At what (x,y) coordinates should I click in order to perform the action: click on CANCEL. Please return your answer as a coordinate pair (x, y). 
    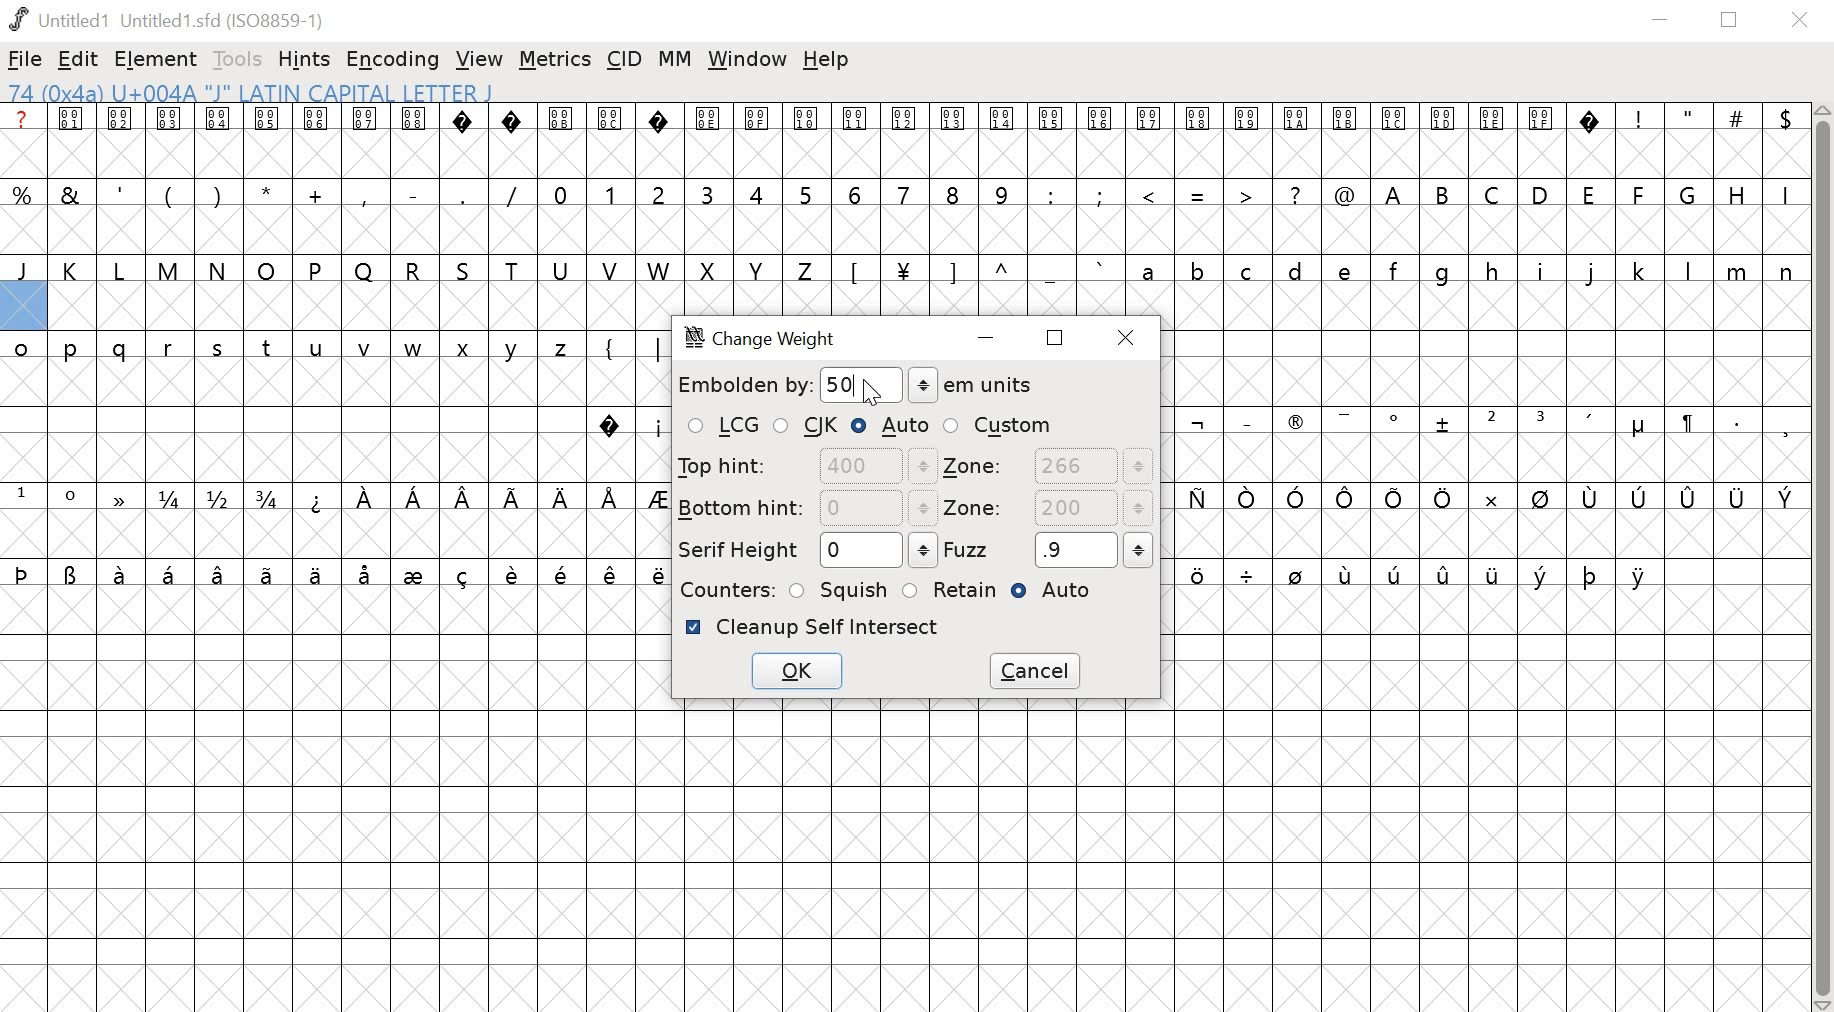
    Looking at the image, I should click on (1038, 671).